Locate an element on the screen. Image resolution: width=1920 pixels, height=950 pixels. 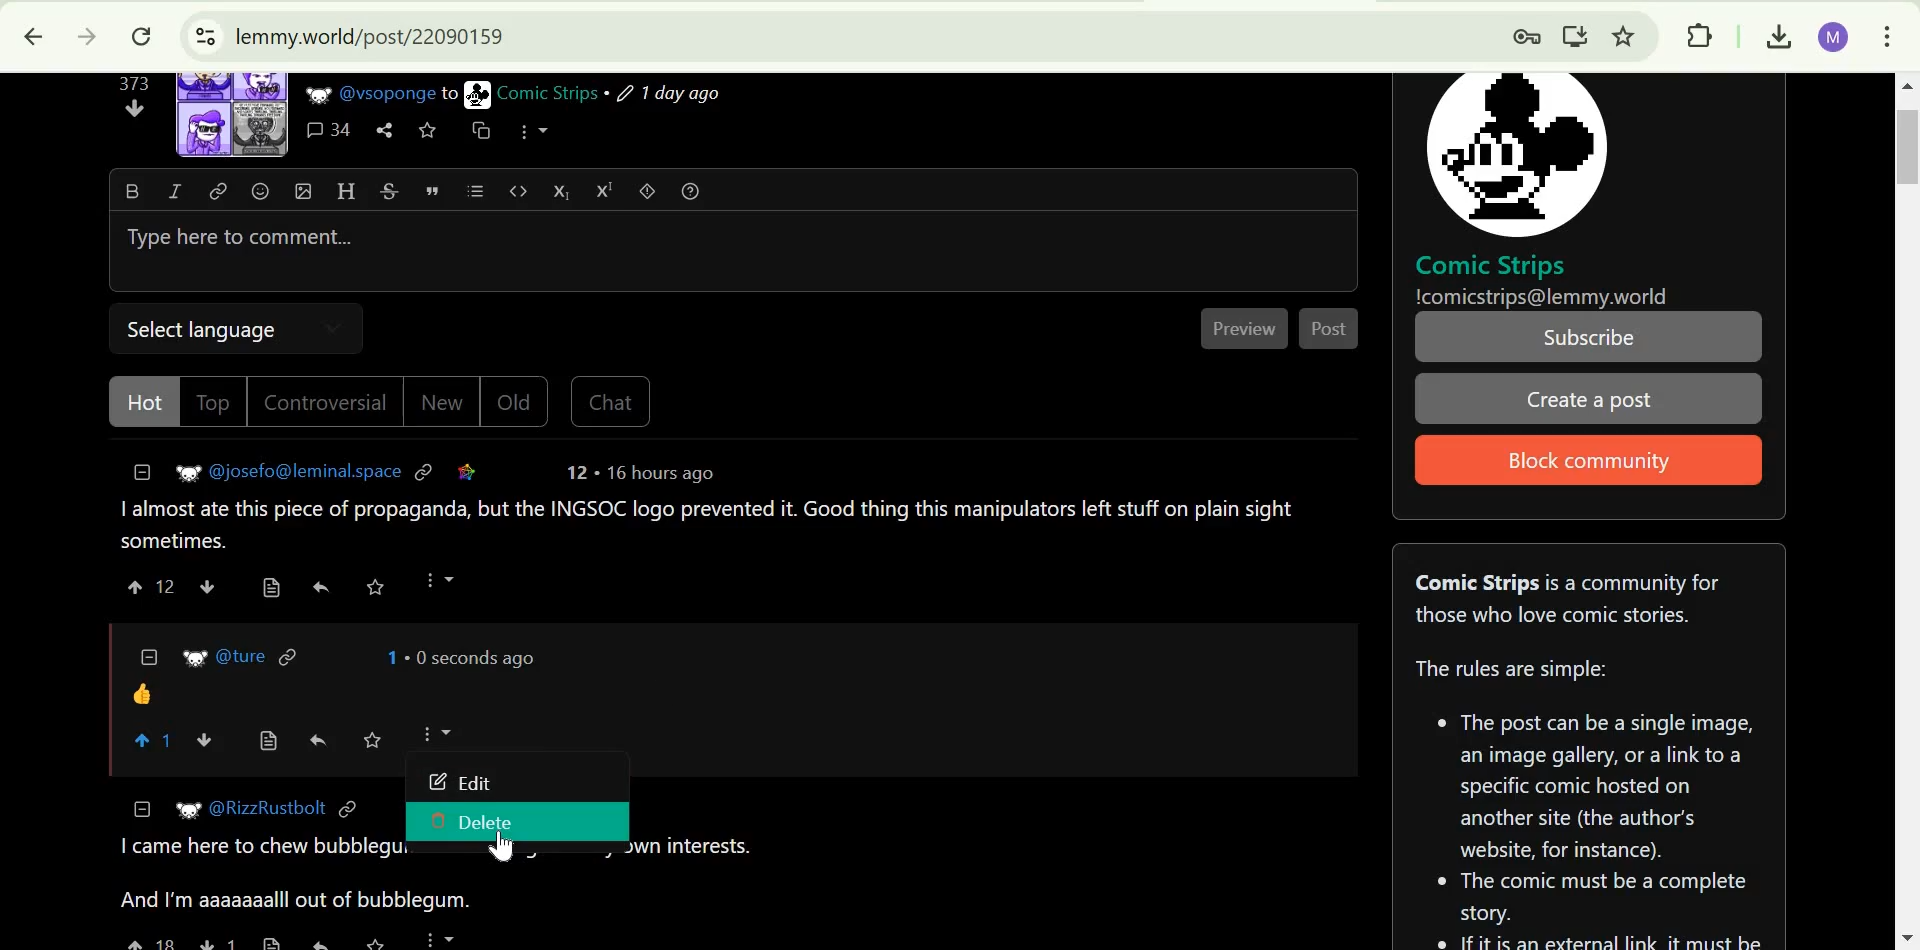
Subscribe is located at coordinates (1591, 337).